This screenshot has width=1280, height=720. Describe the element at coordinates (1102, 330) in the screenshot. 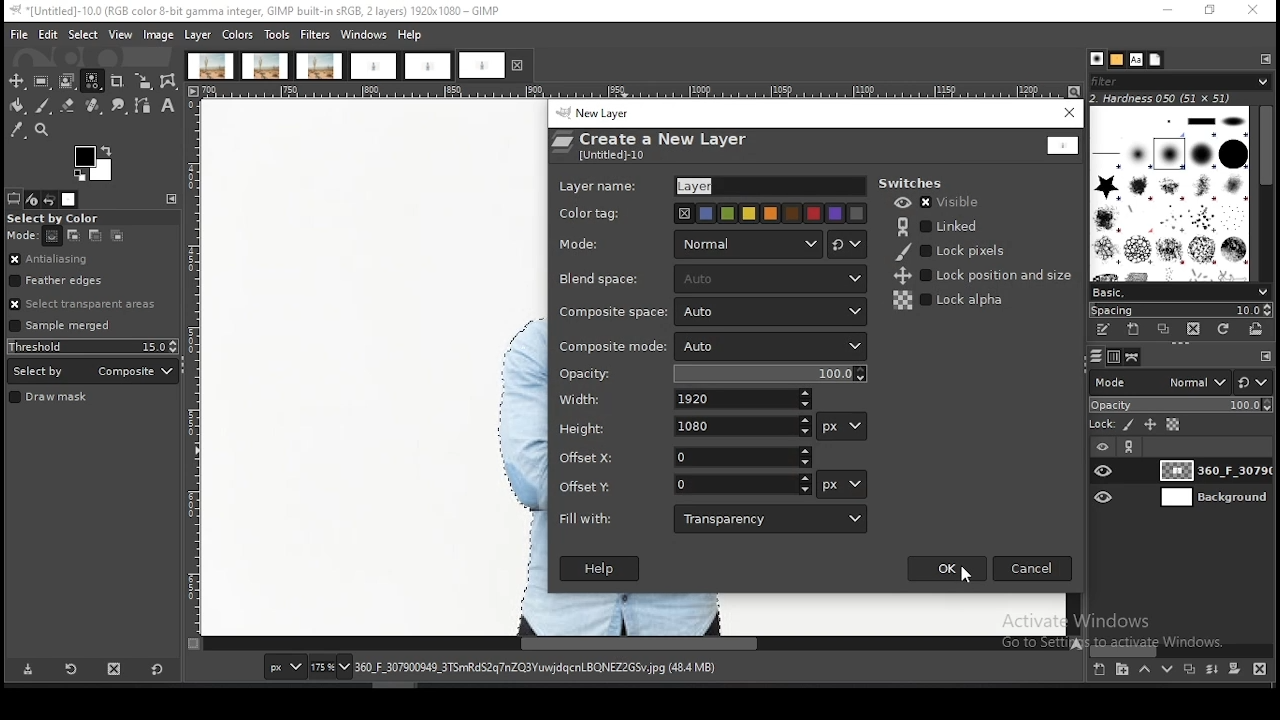

I see `edit this brush` at that location.